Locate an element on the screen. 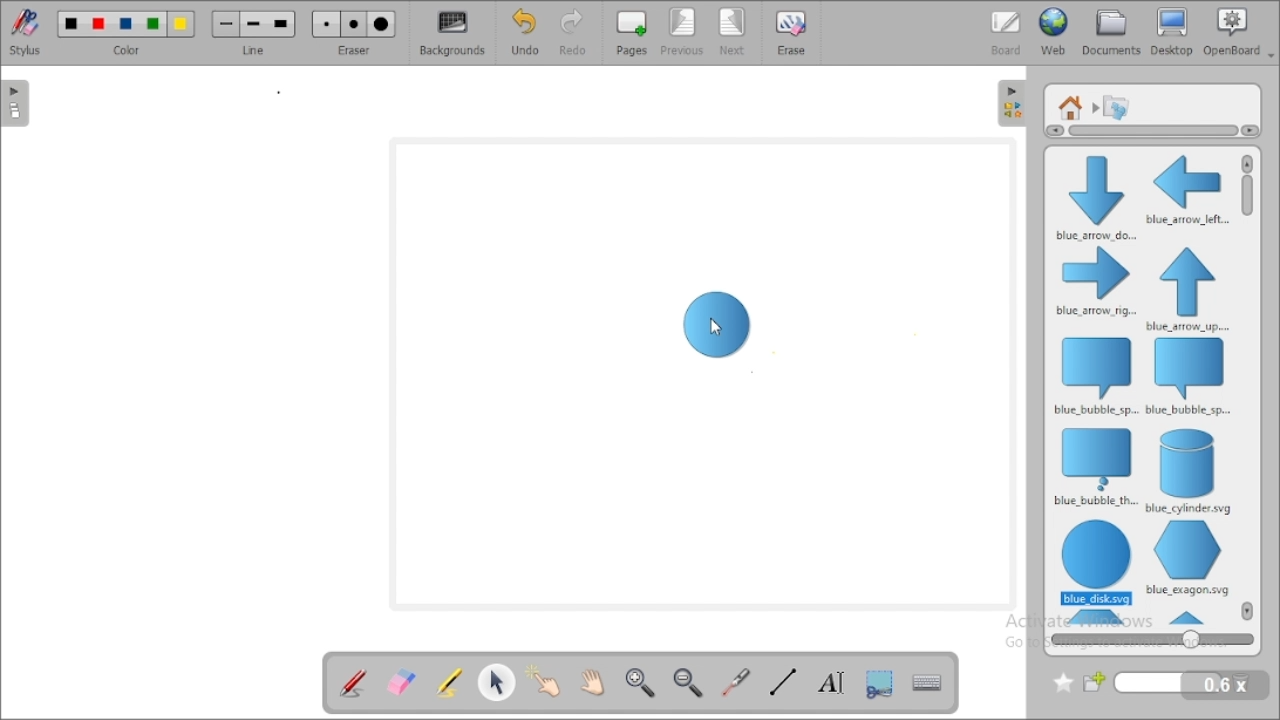  blue bubble speak left is located at coordinates (1190, 377).